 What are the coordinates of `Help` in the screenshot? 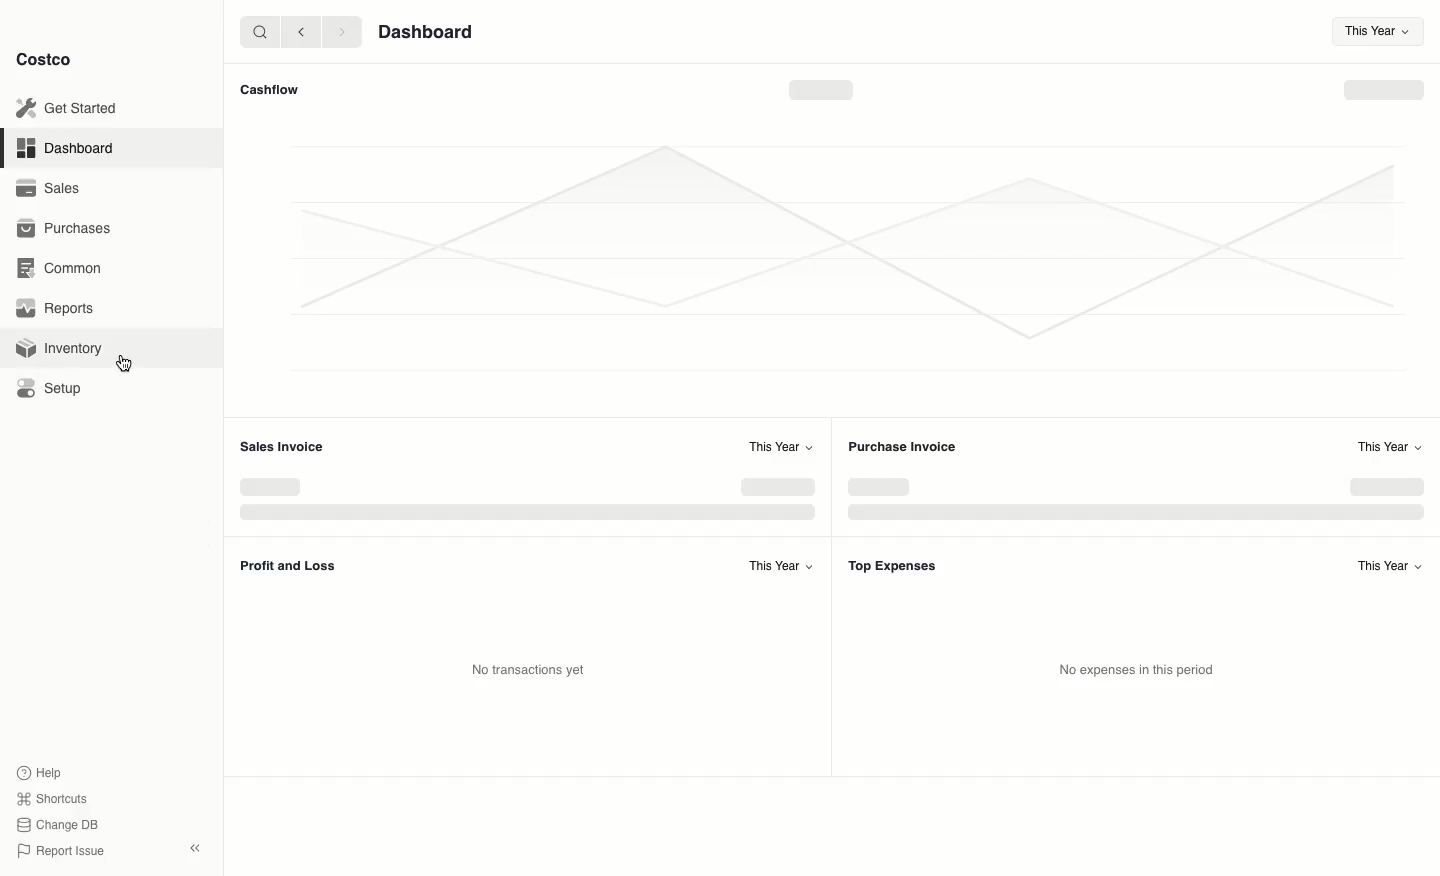 It's located at (41, 770).